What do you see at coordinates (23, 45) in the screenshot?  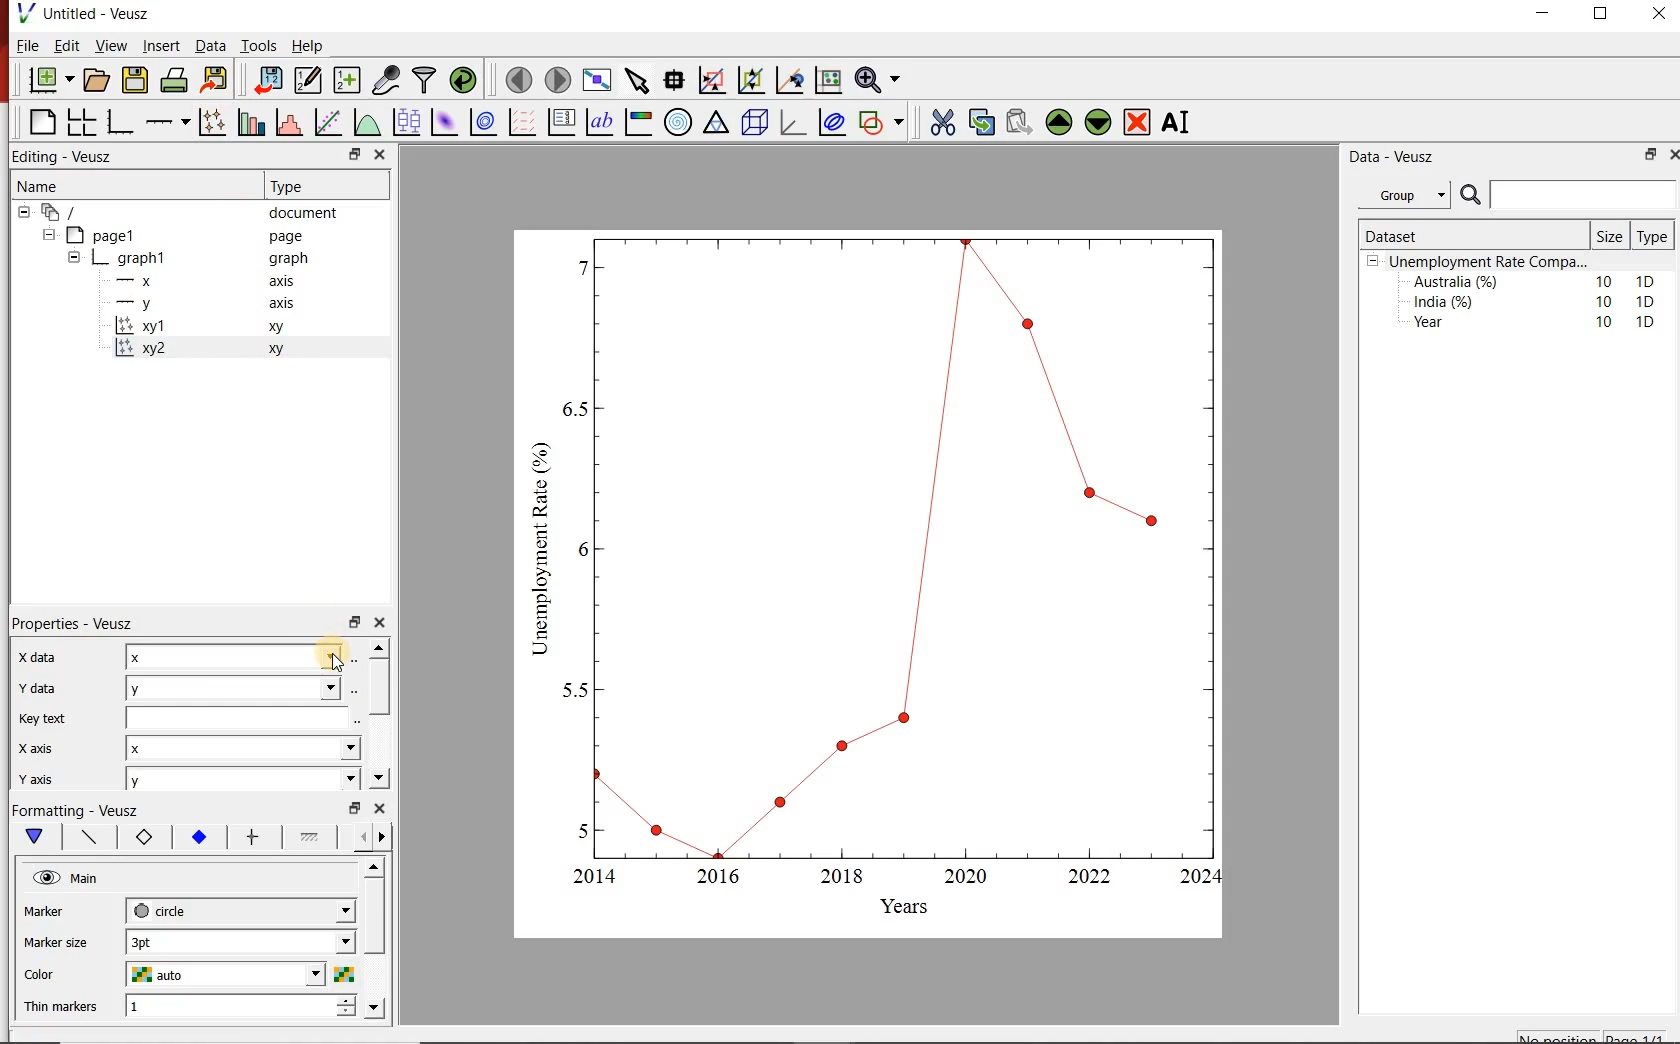 I see `| File` at bounding box center [23, 45].